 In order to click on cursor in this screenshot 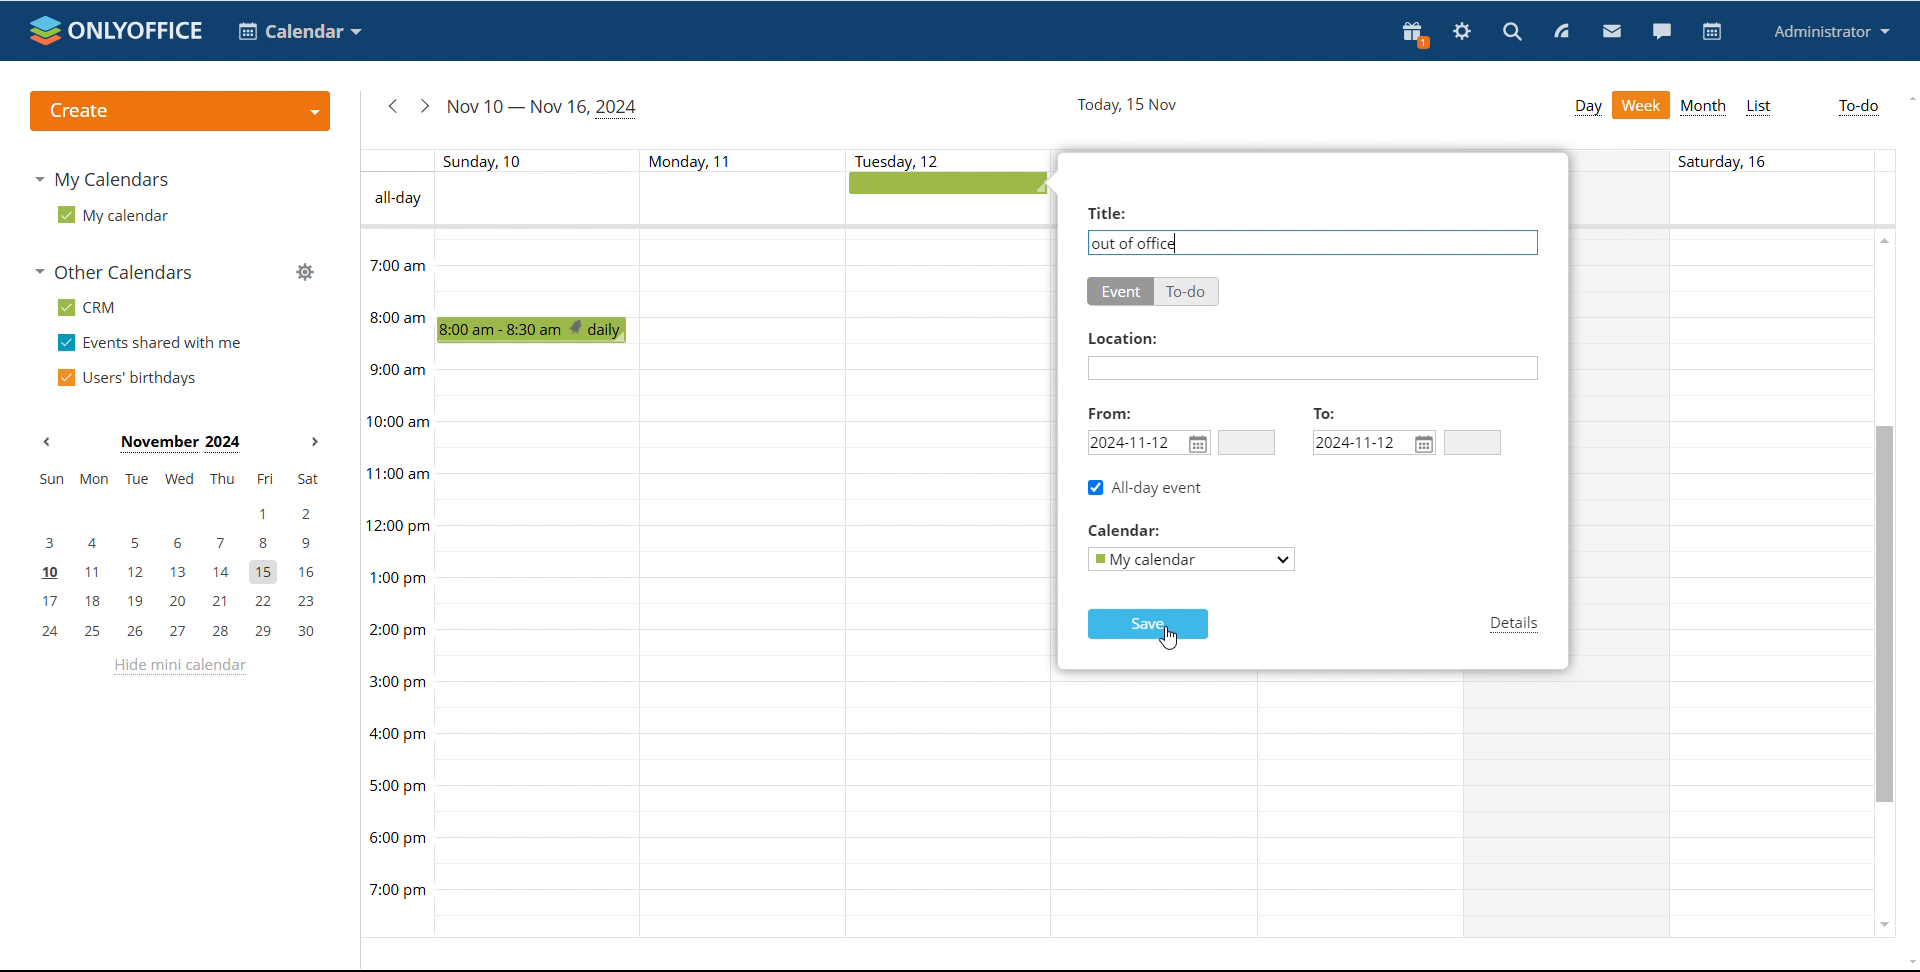, I will do `click(1170, 639)`.